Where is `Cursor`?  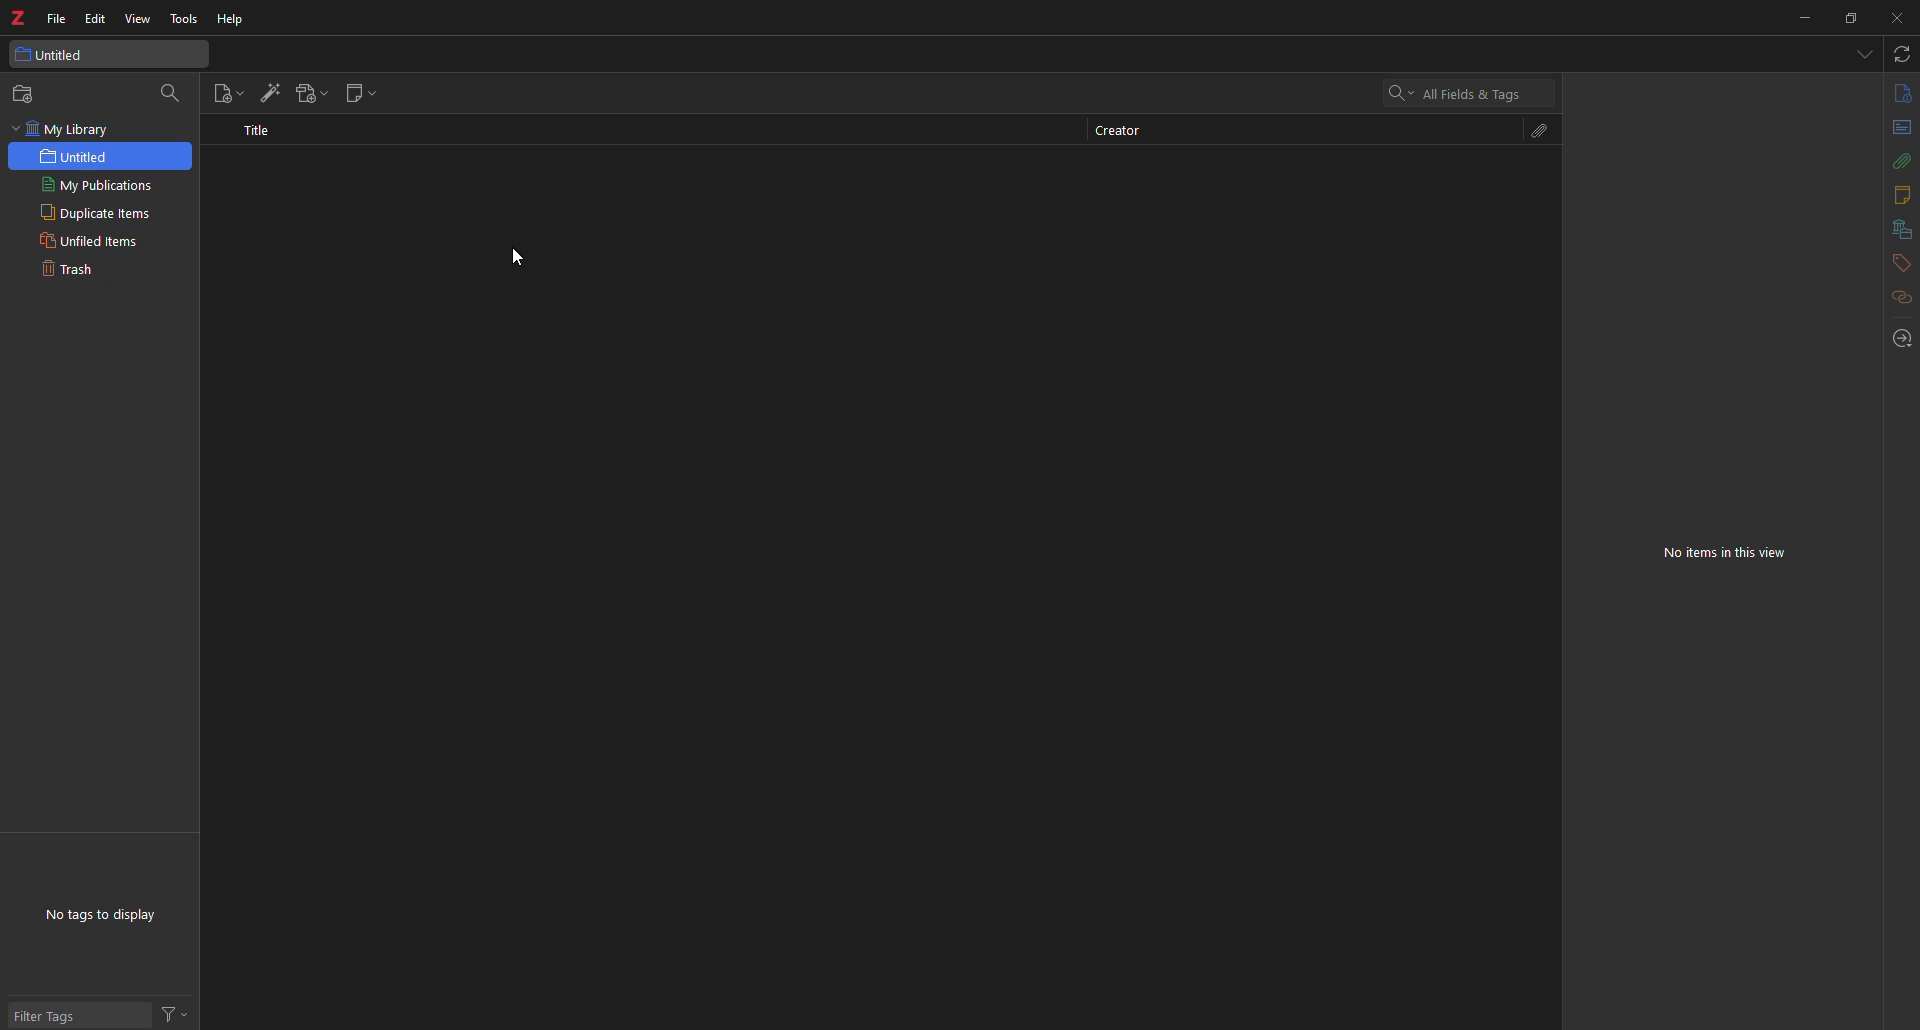 Cursor is located at coordinates (517, 258).